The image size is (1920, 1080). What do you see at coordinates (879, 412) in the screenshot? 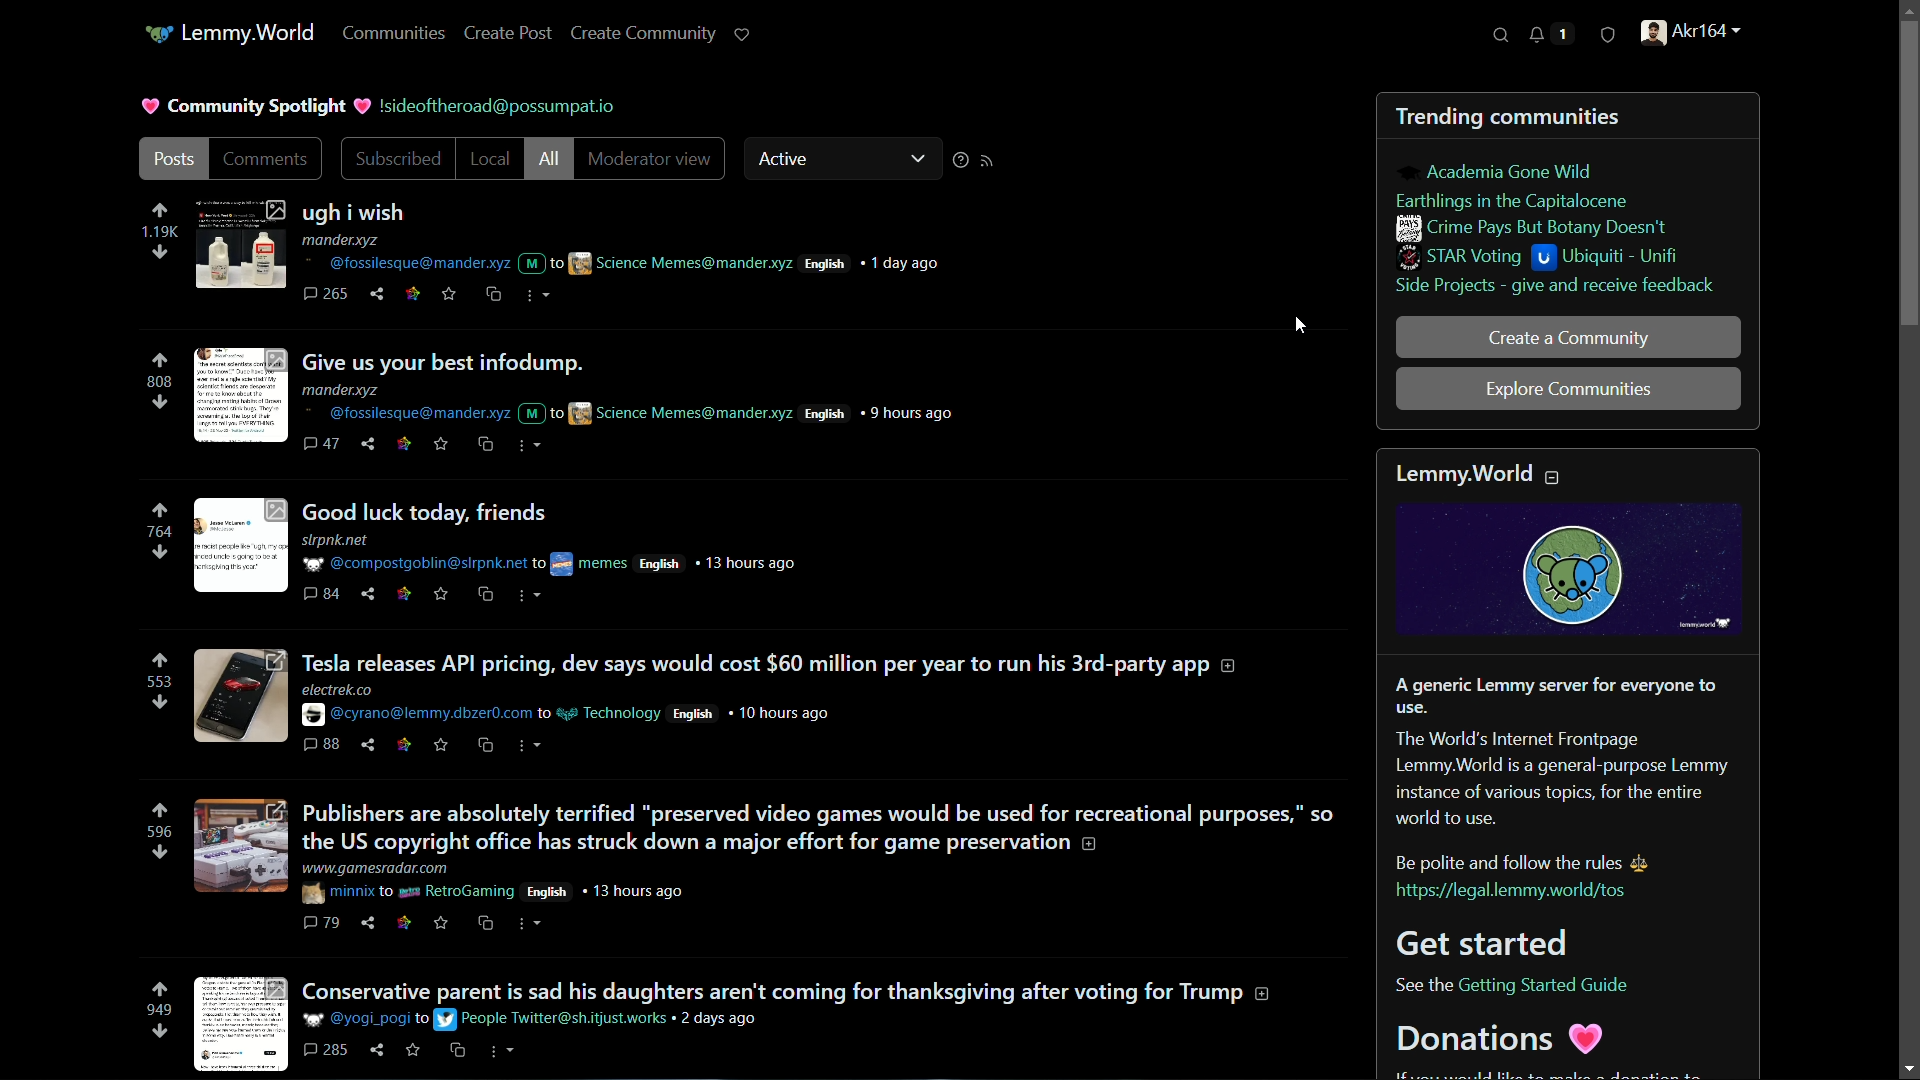
I see `english 9 hours ago` at bounding box center [879, 412].